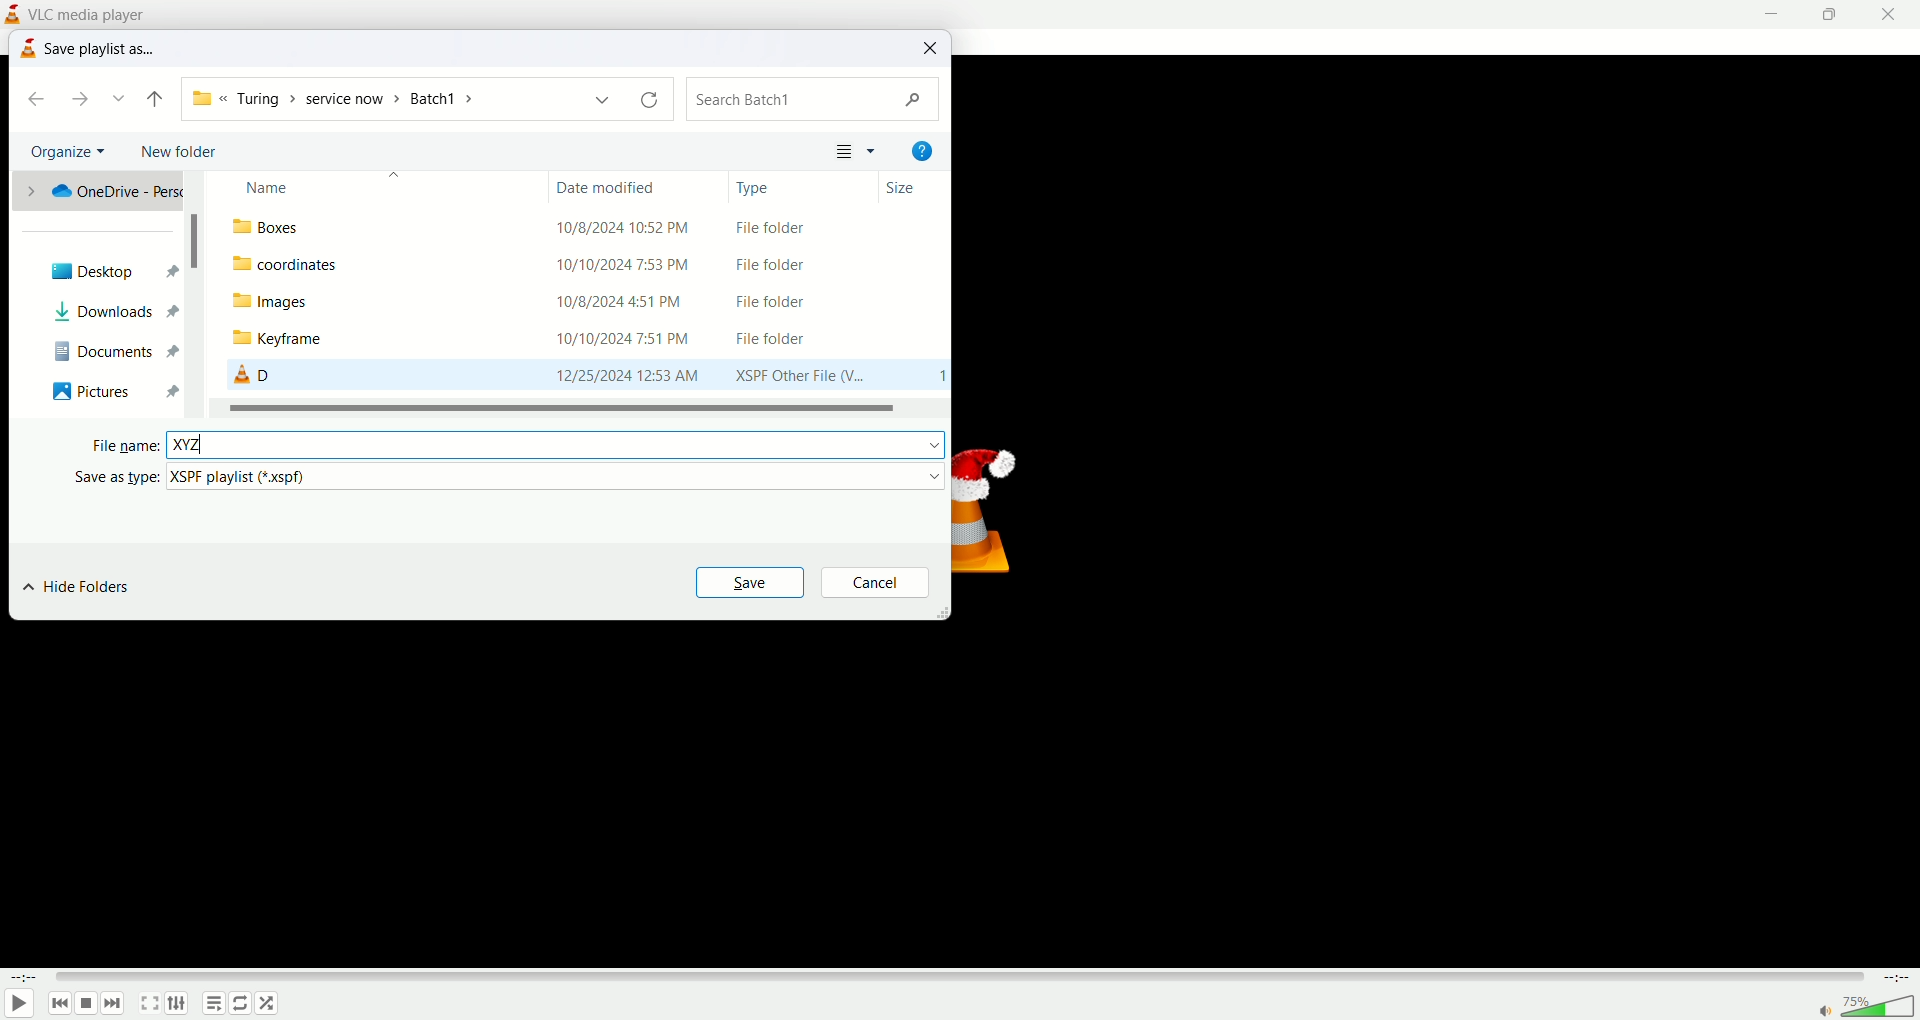  Describe the element at coordinates (115, 1005) in the screenshot. I see `next` at that location.